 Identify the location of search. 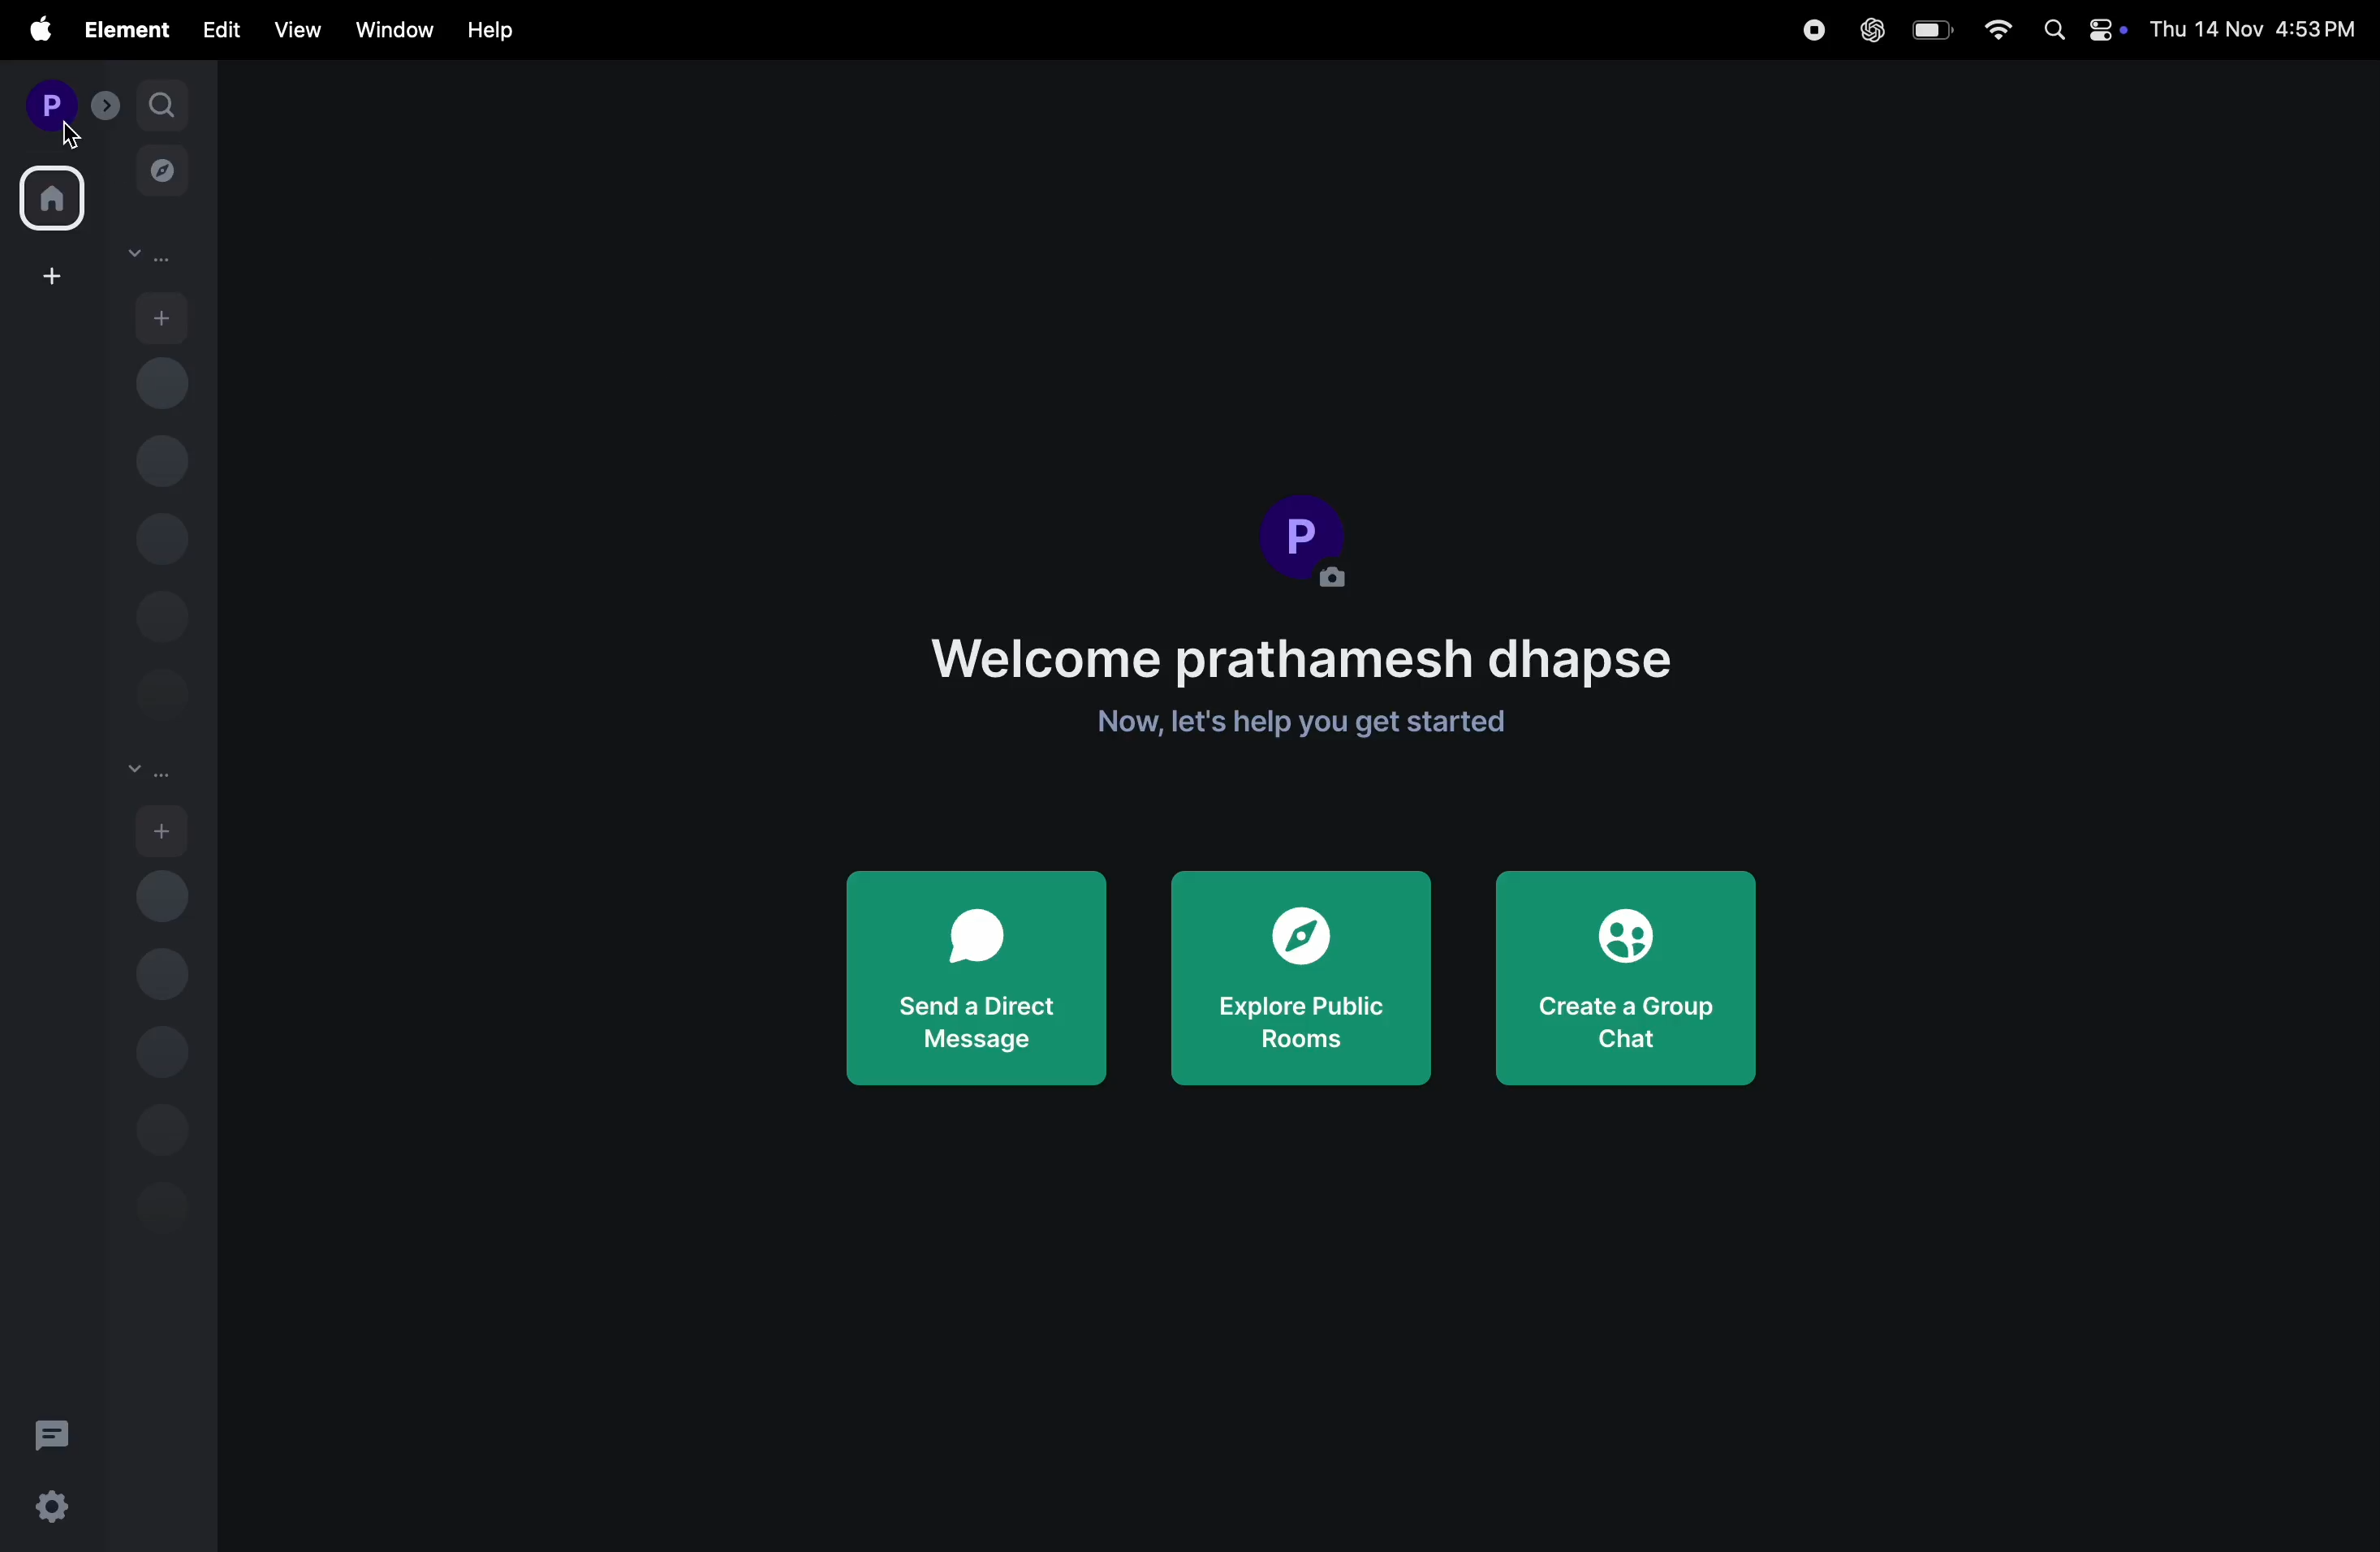
(161, 102).